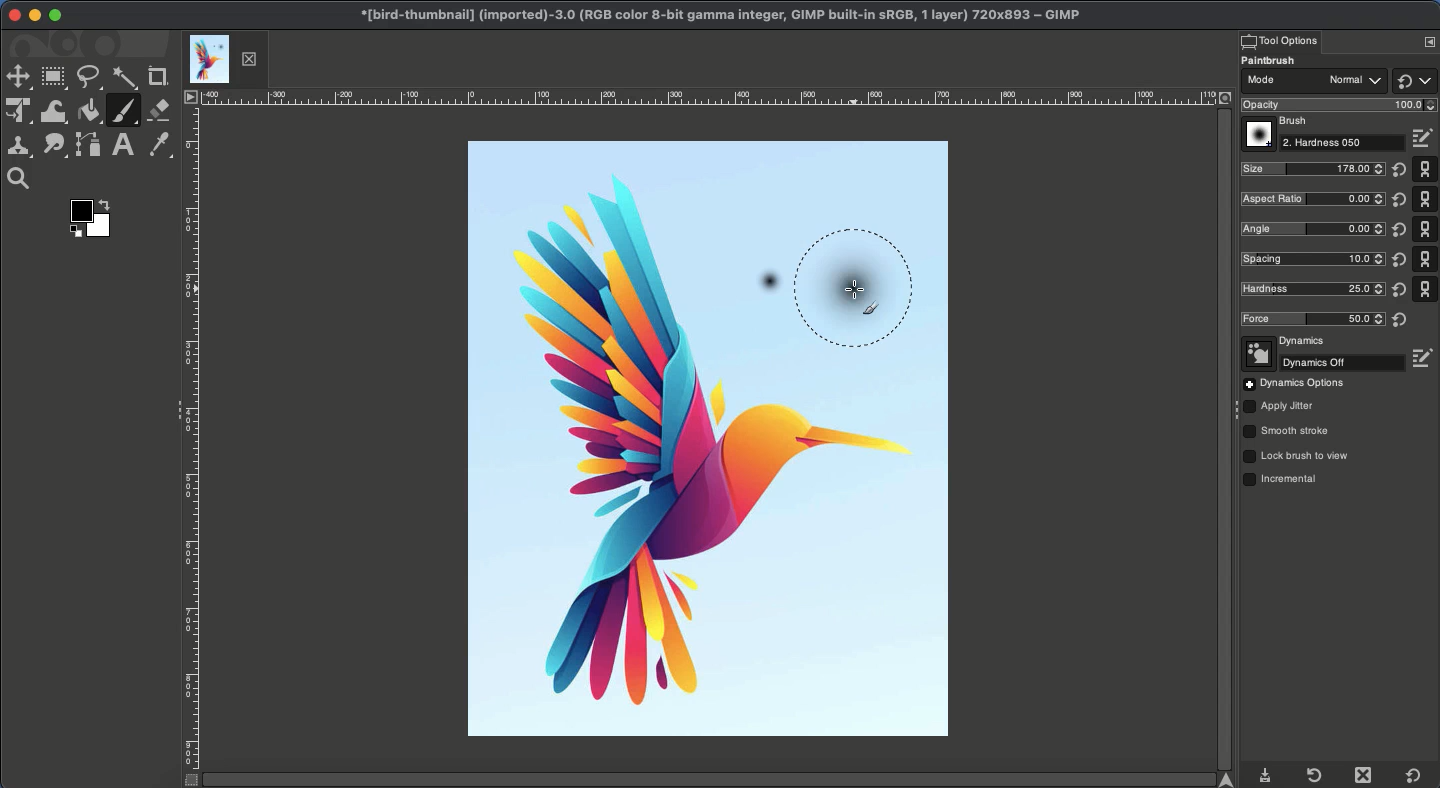 Image resolution: width=1440 pixels, height=788 pixels. Describe the element at coordinates (1266, 777) in the screenshot. I see `Download` at that location.